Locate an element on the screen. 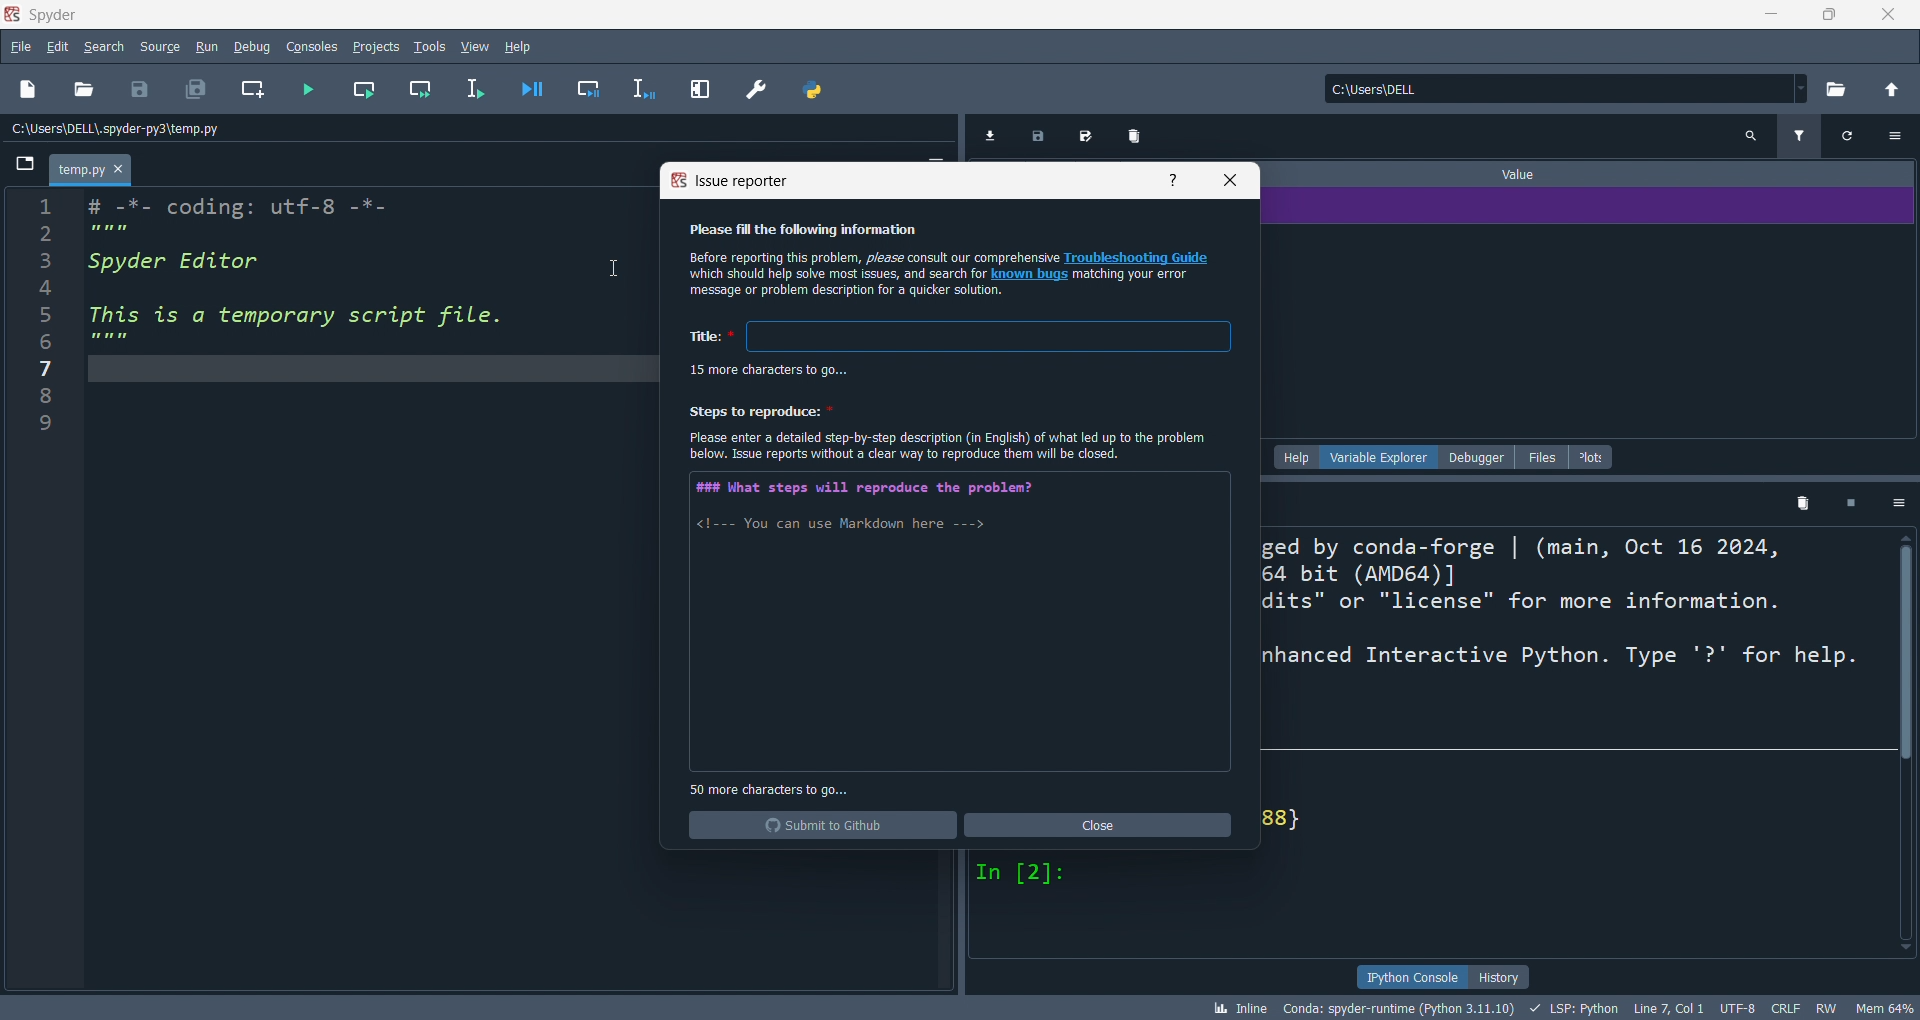 This screenshot has height=1020, width=1920. maximize is located at coordinates (1826, 15).